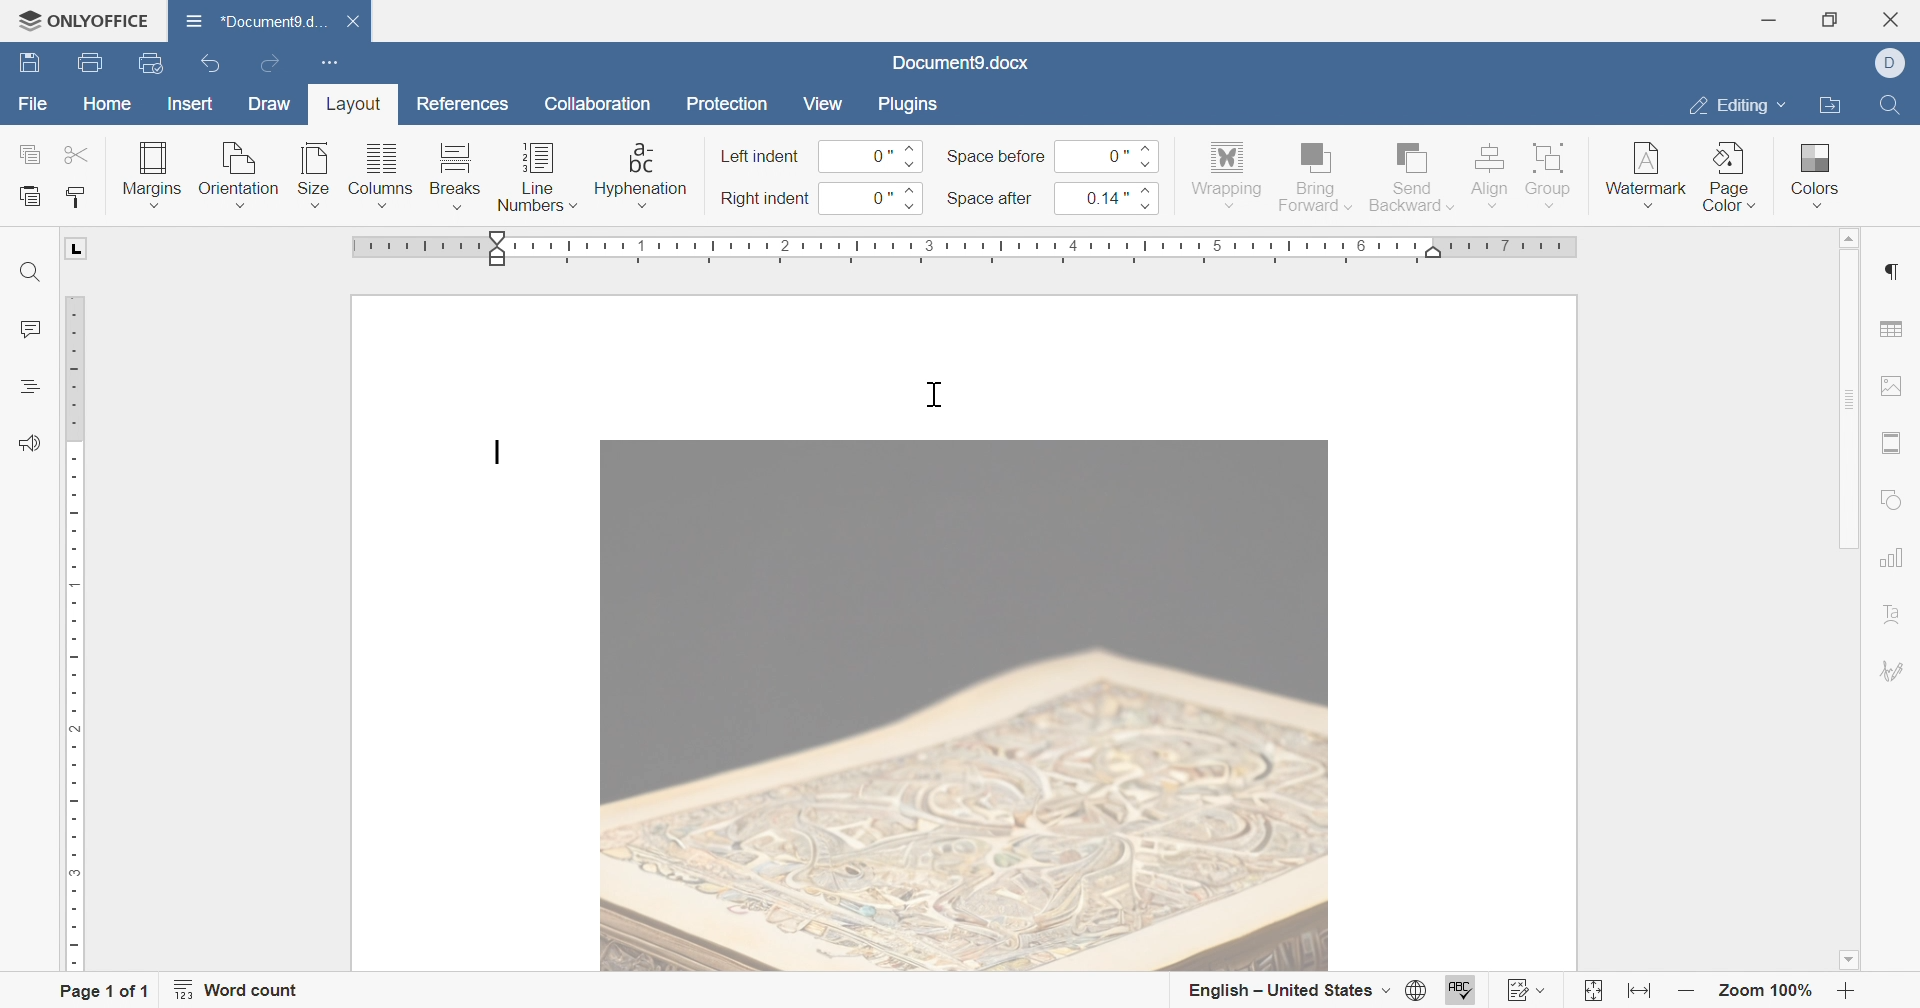  What do you see at coordinates (1413, 174) in the screenshot?
I see `send backward` at bounding box center [1413, 174].